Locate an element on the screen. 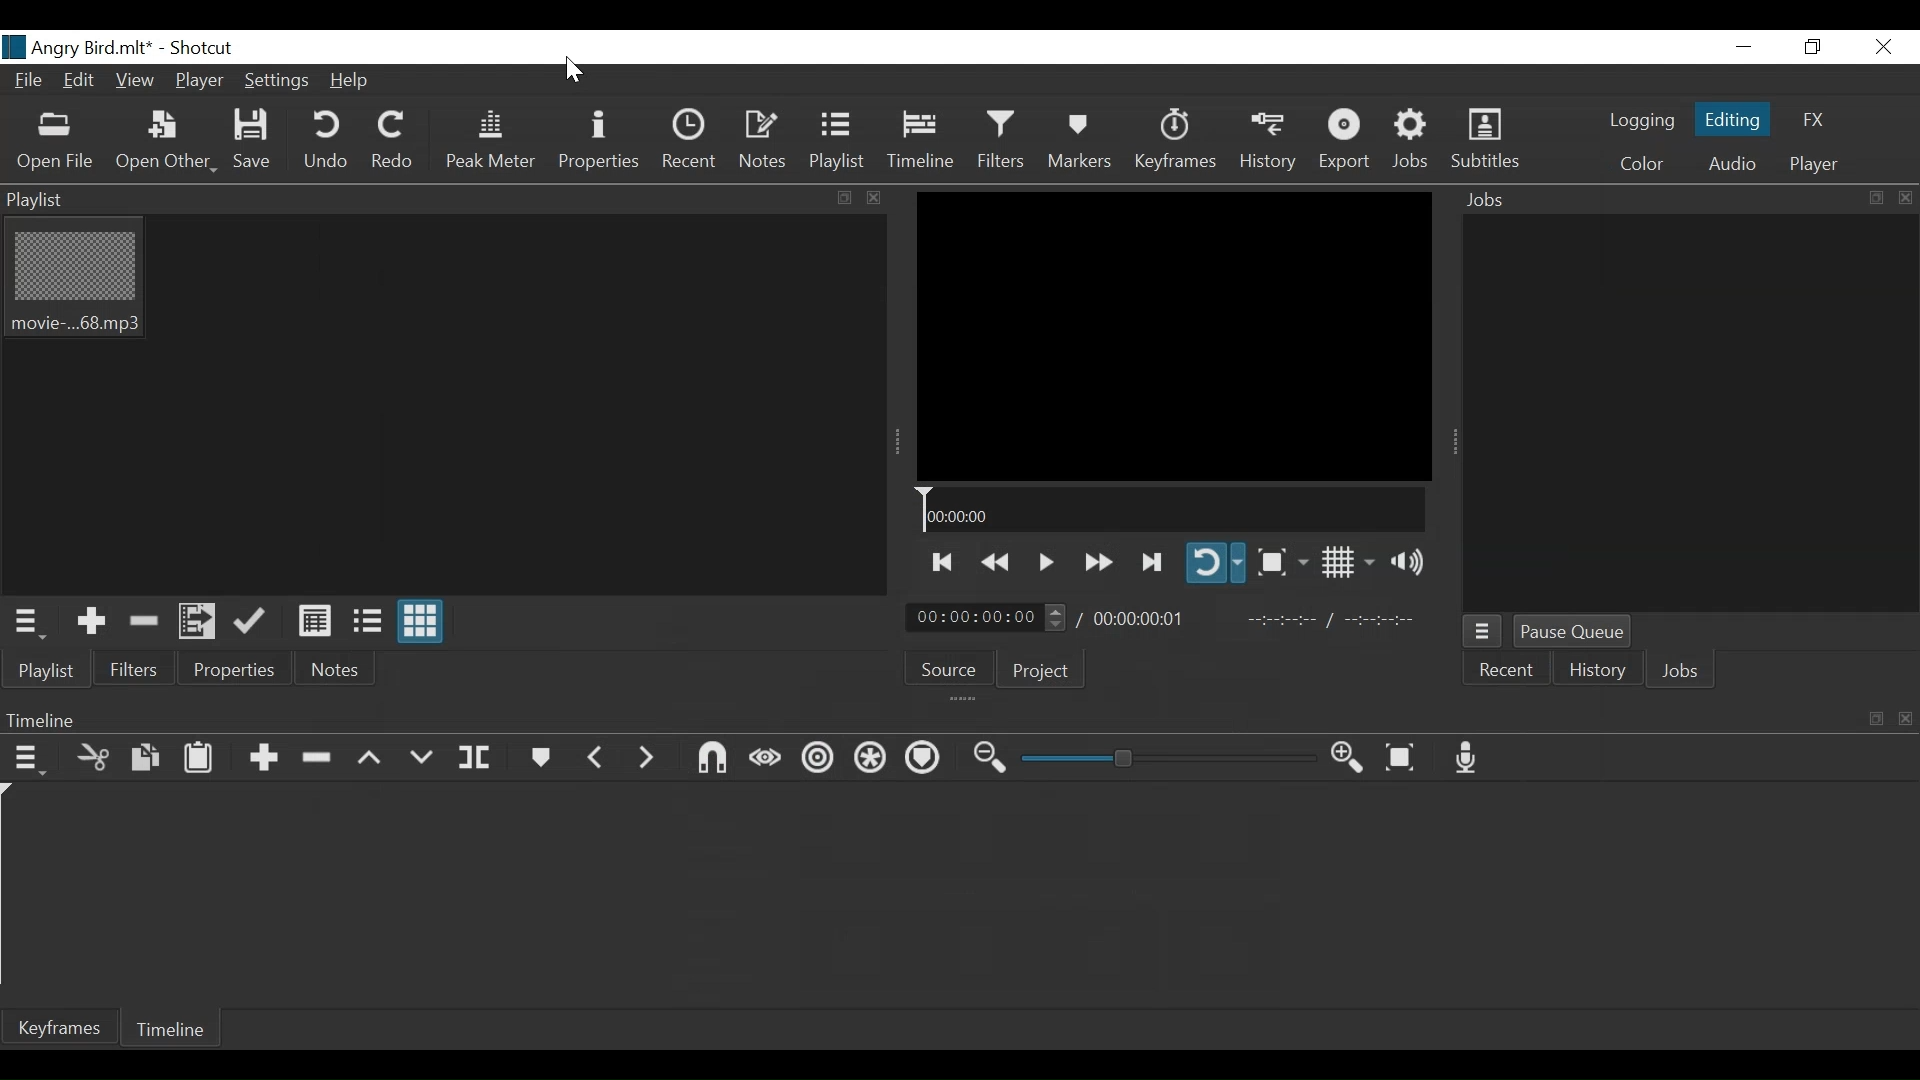  Editing is located at coordinates (1733, 116).